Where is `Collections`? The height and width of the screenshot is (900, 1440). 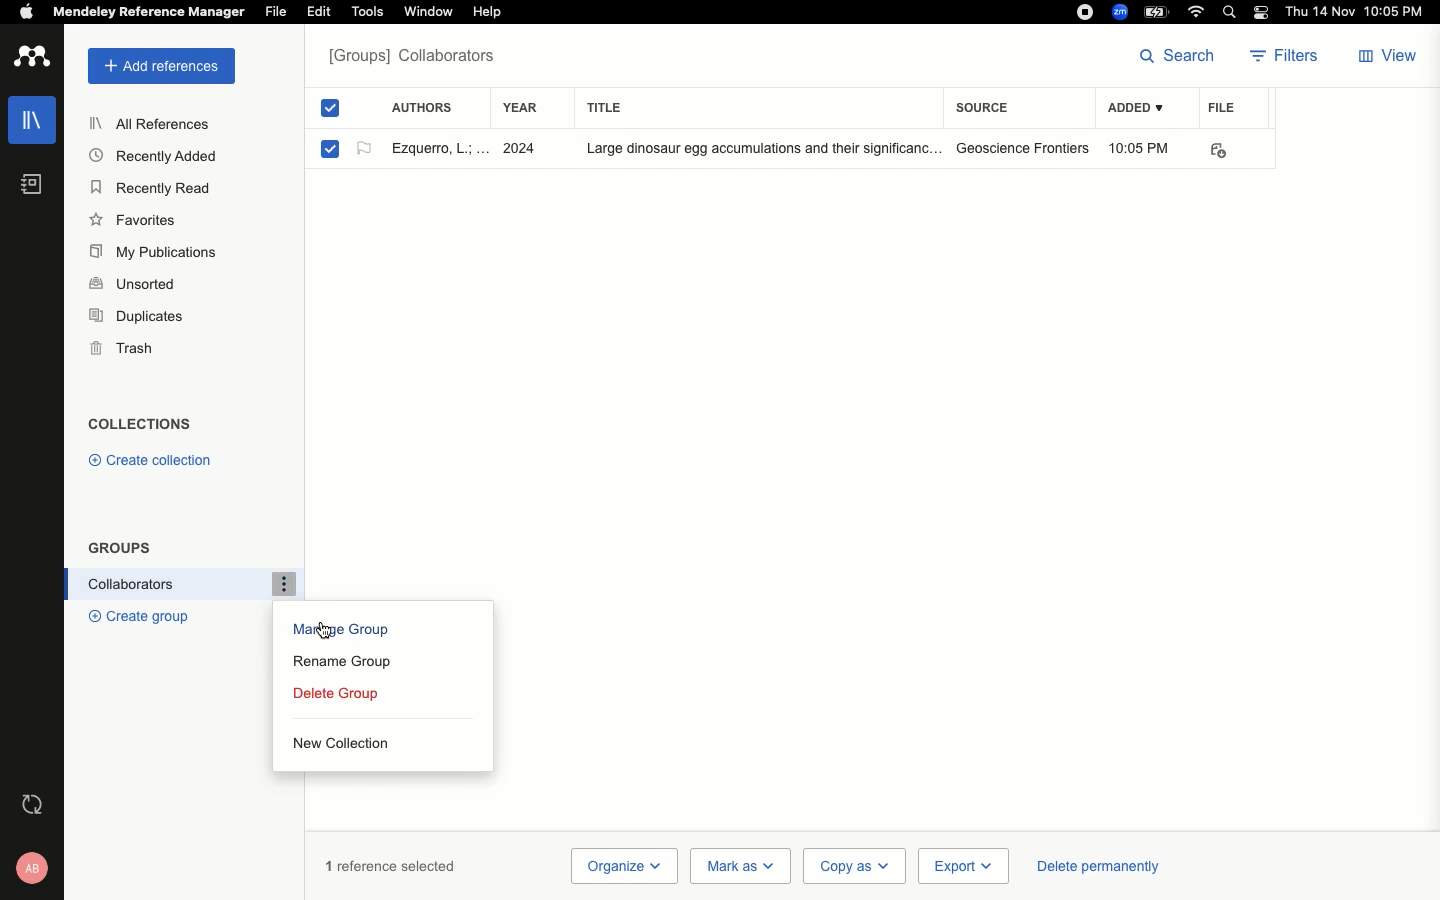 Collections is located at coordinates (146, 426).